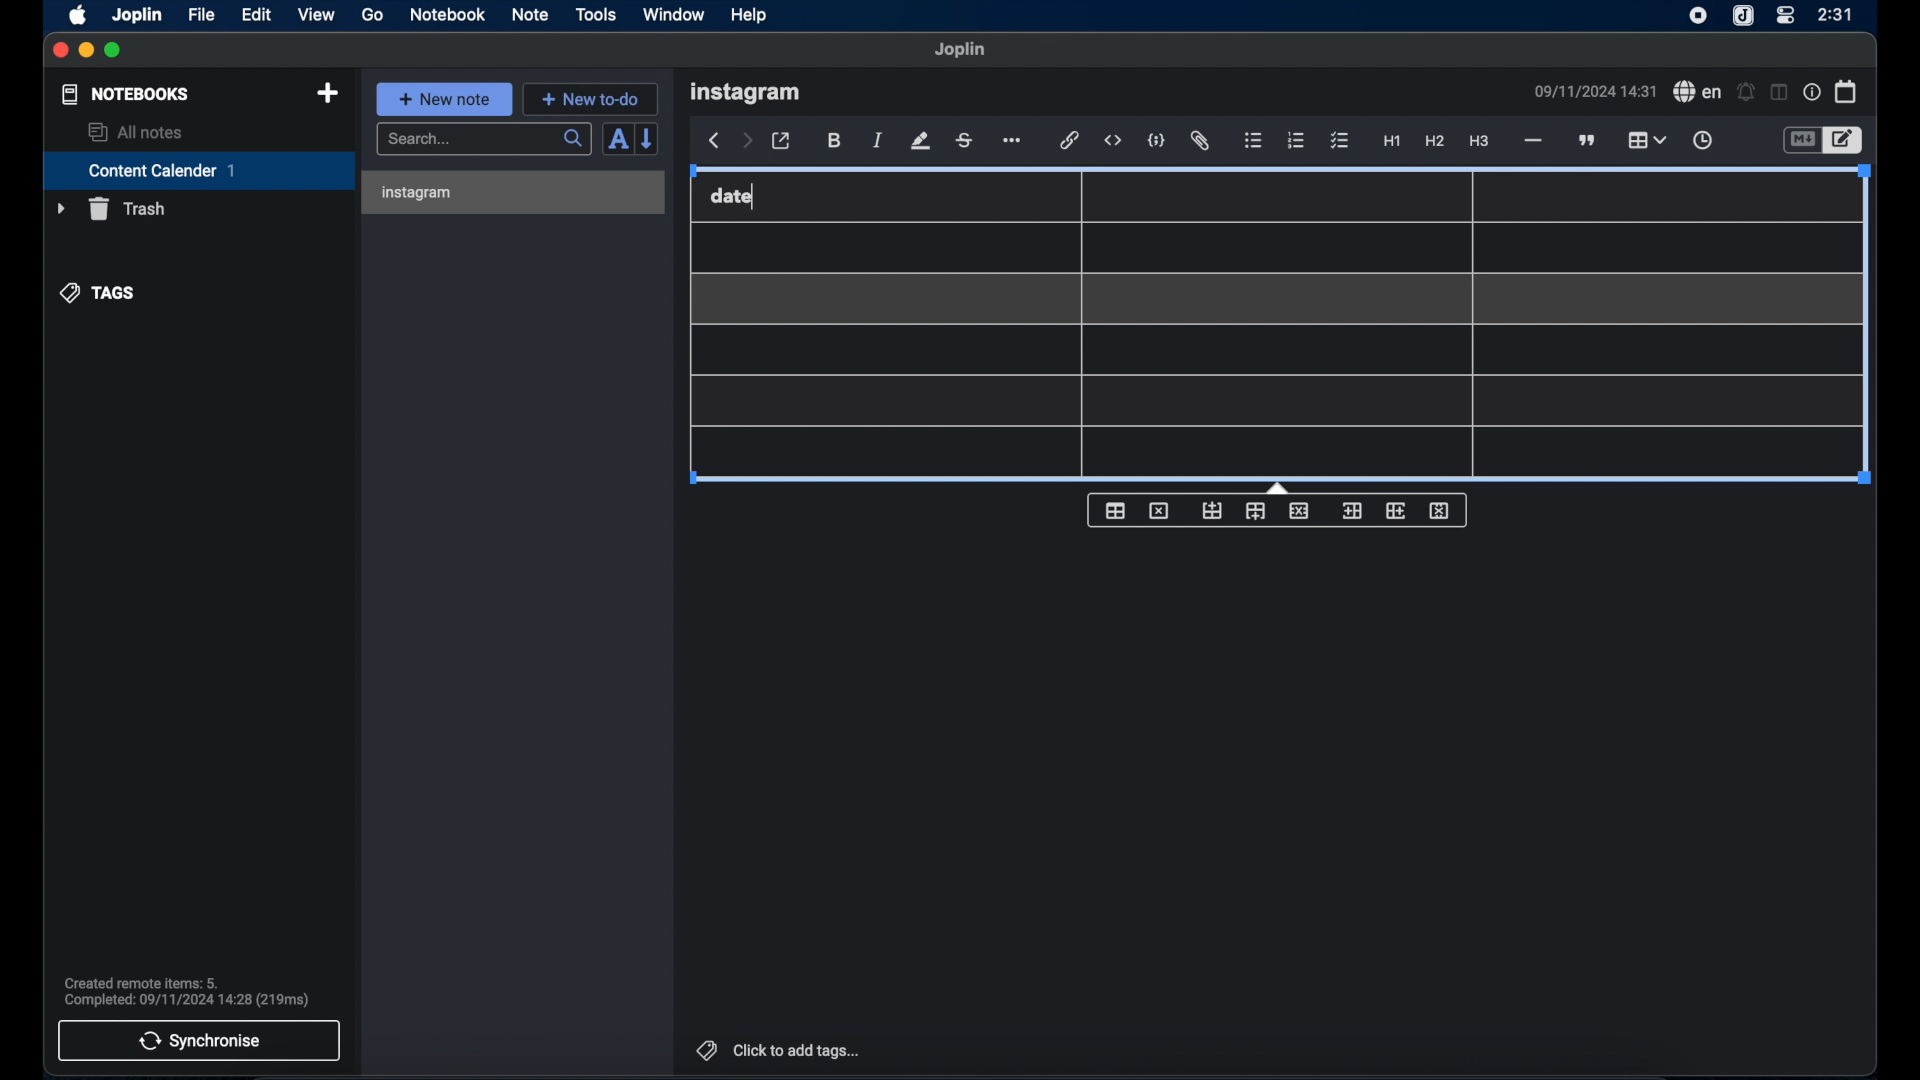 This screenshot has height=1080, width=1920. Describe the element at coordinates (1392, 142) in the screenshot. I see `heading 1` at that location.